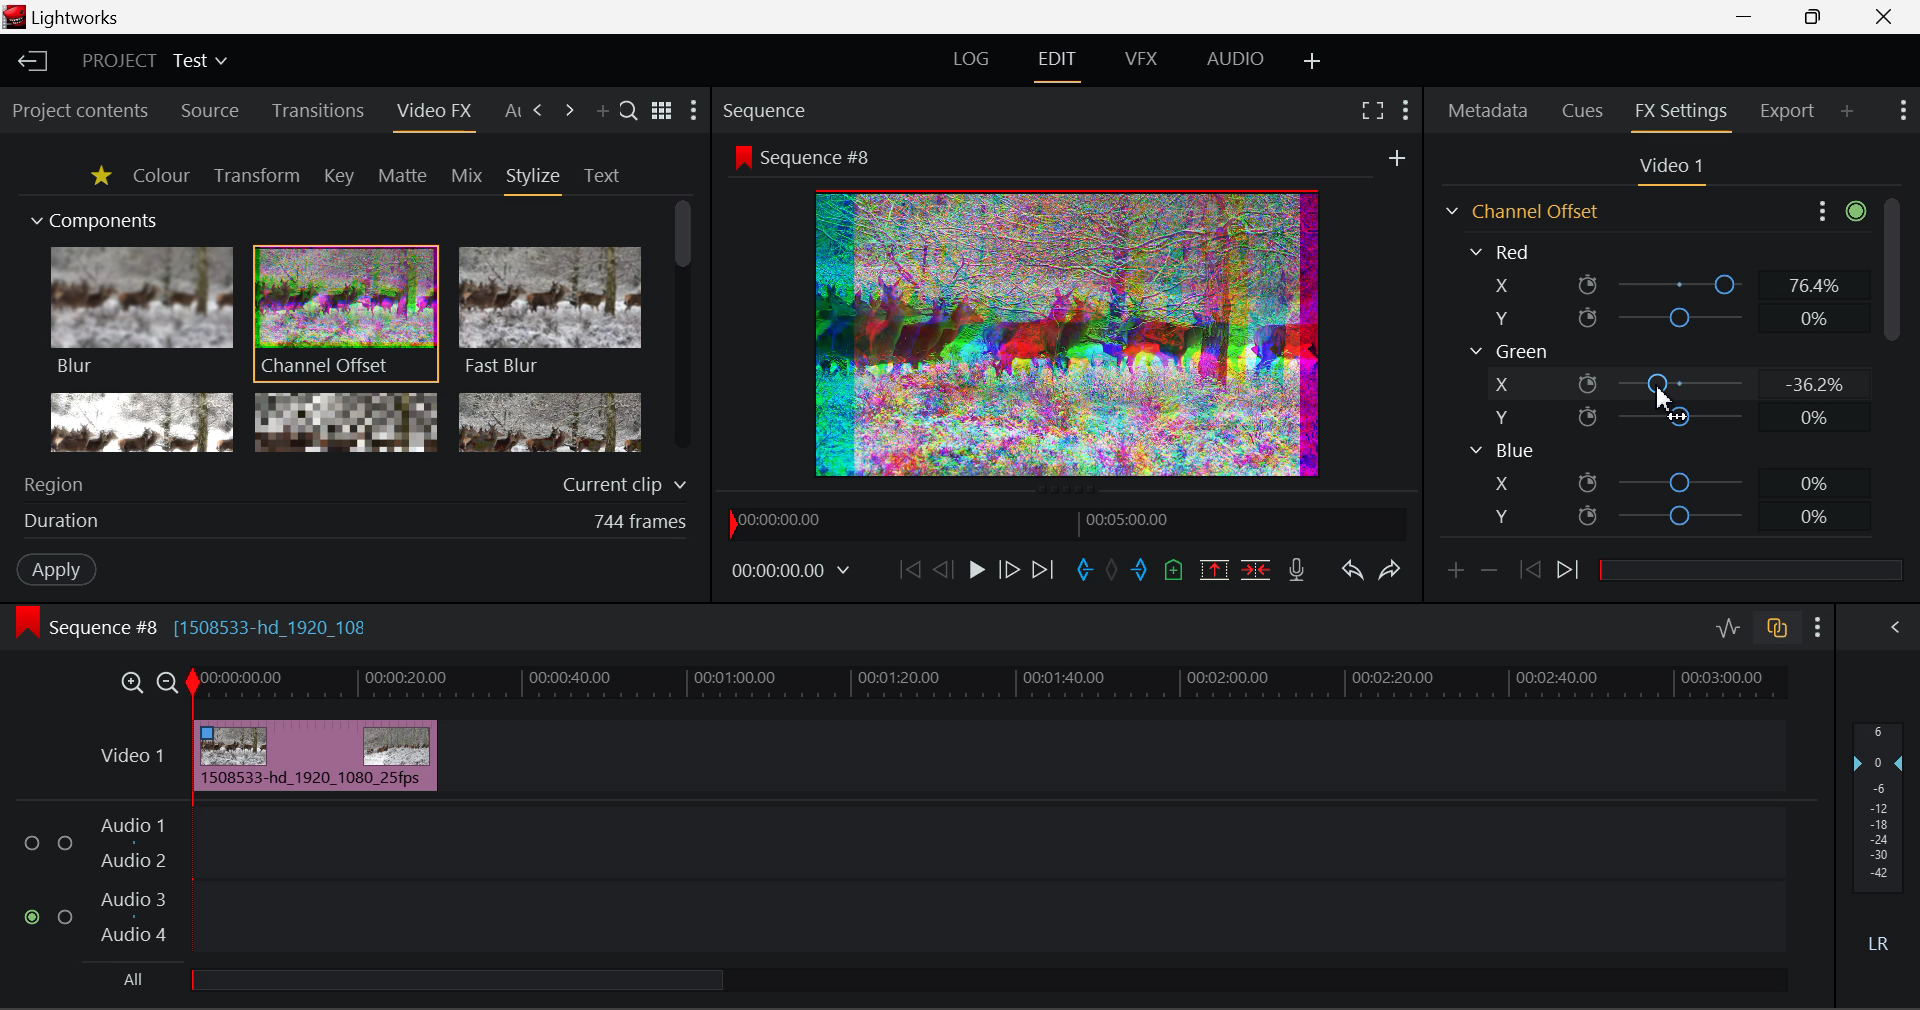 Image resolution: width=1920 pixels, height=1010 pixels. I want to click on Video FX, so click(433, 115).